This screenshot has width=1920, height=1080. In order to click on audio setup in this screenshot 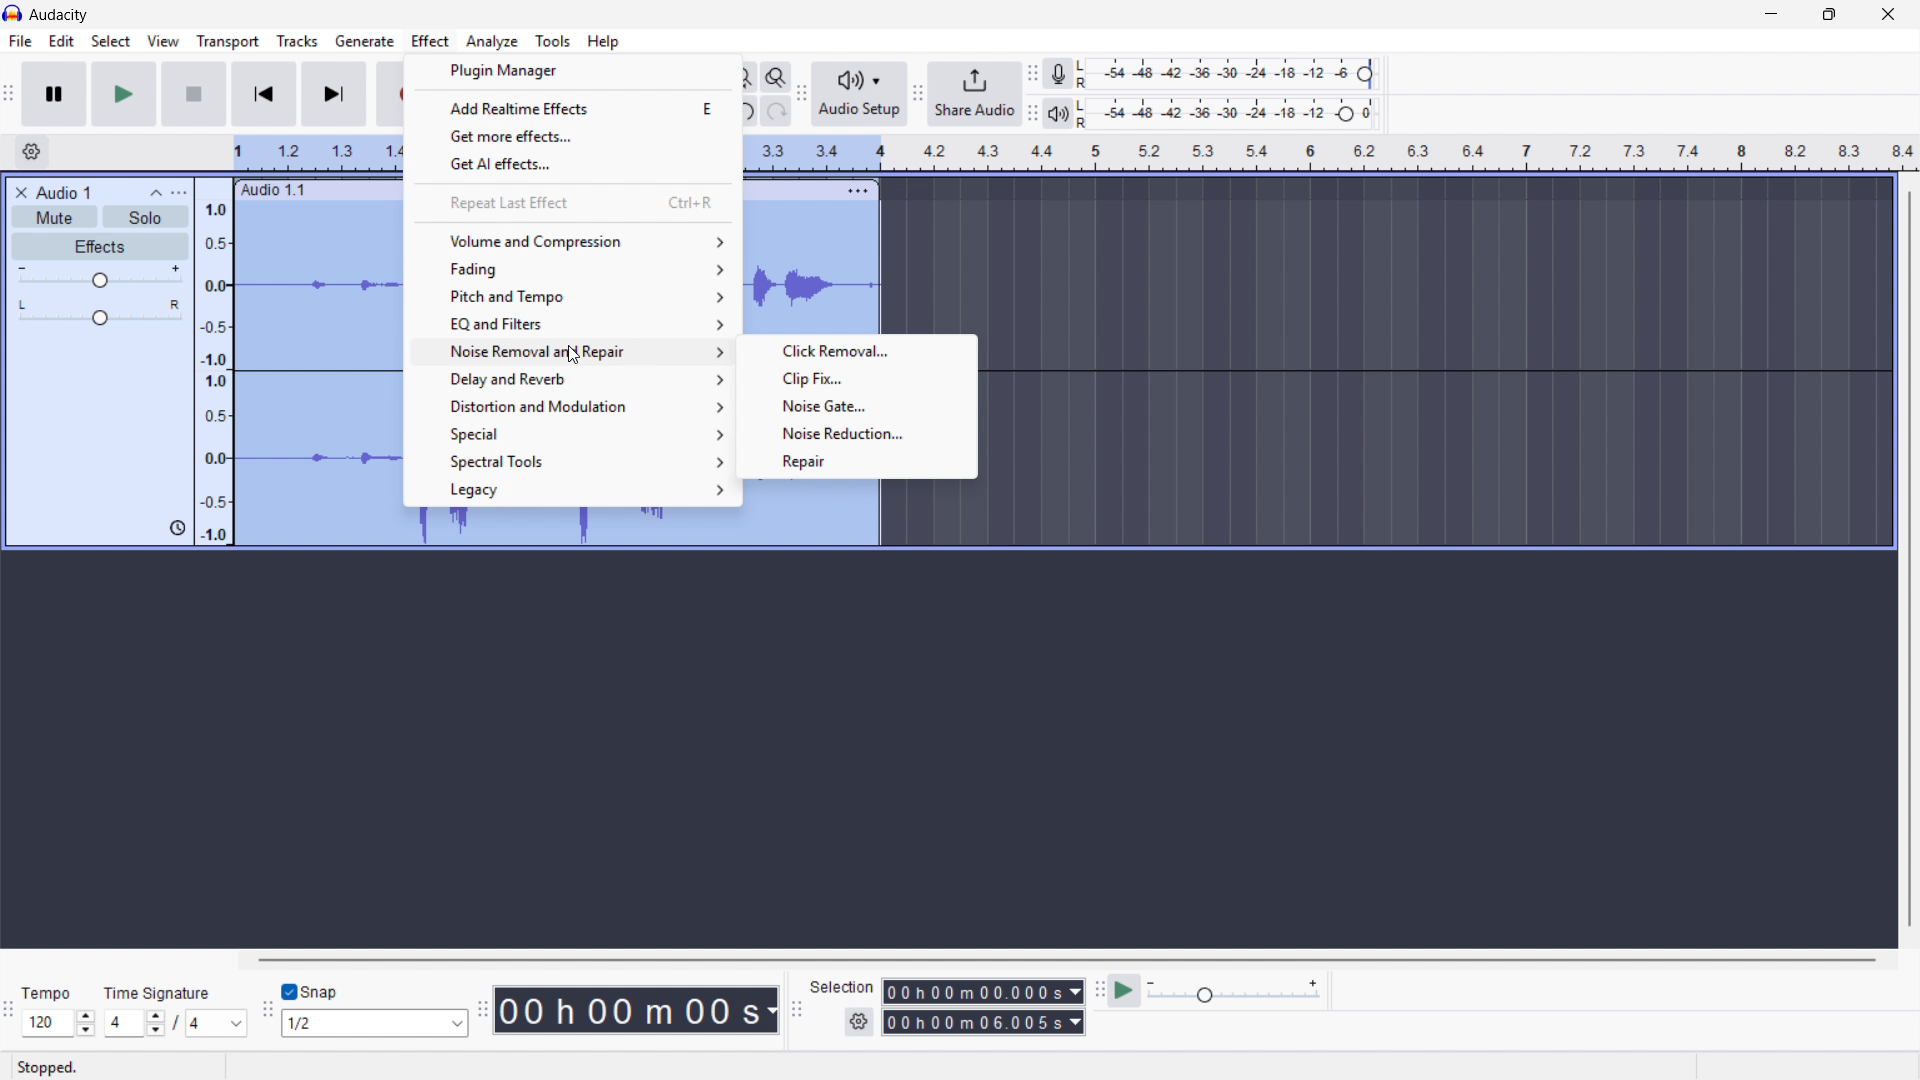, I will do `click(860, 93)`.